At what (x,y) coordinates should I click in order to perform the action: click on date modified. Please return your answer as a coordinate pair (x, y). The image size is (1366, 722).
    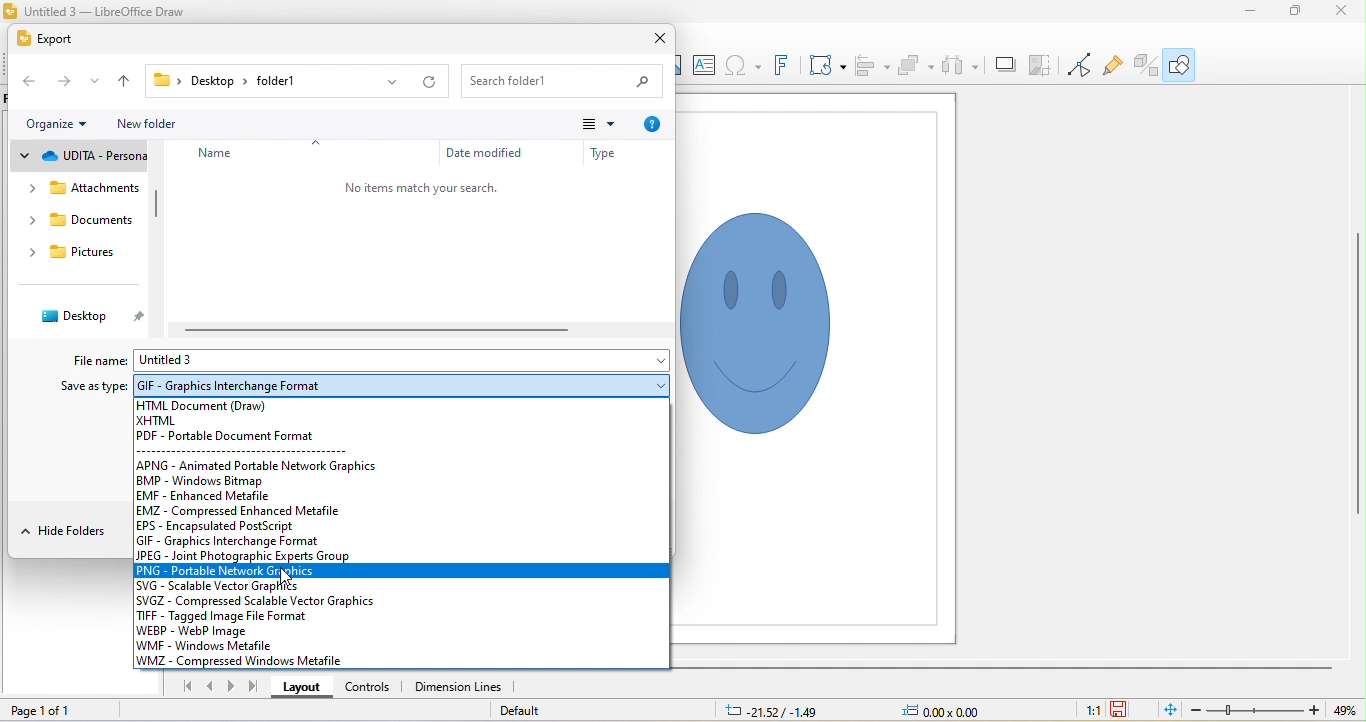
    Looking at the image, I should click on (484, 153).